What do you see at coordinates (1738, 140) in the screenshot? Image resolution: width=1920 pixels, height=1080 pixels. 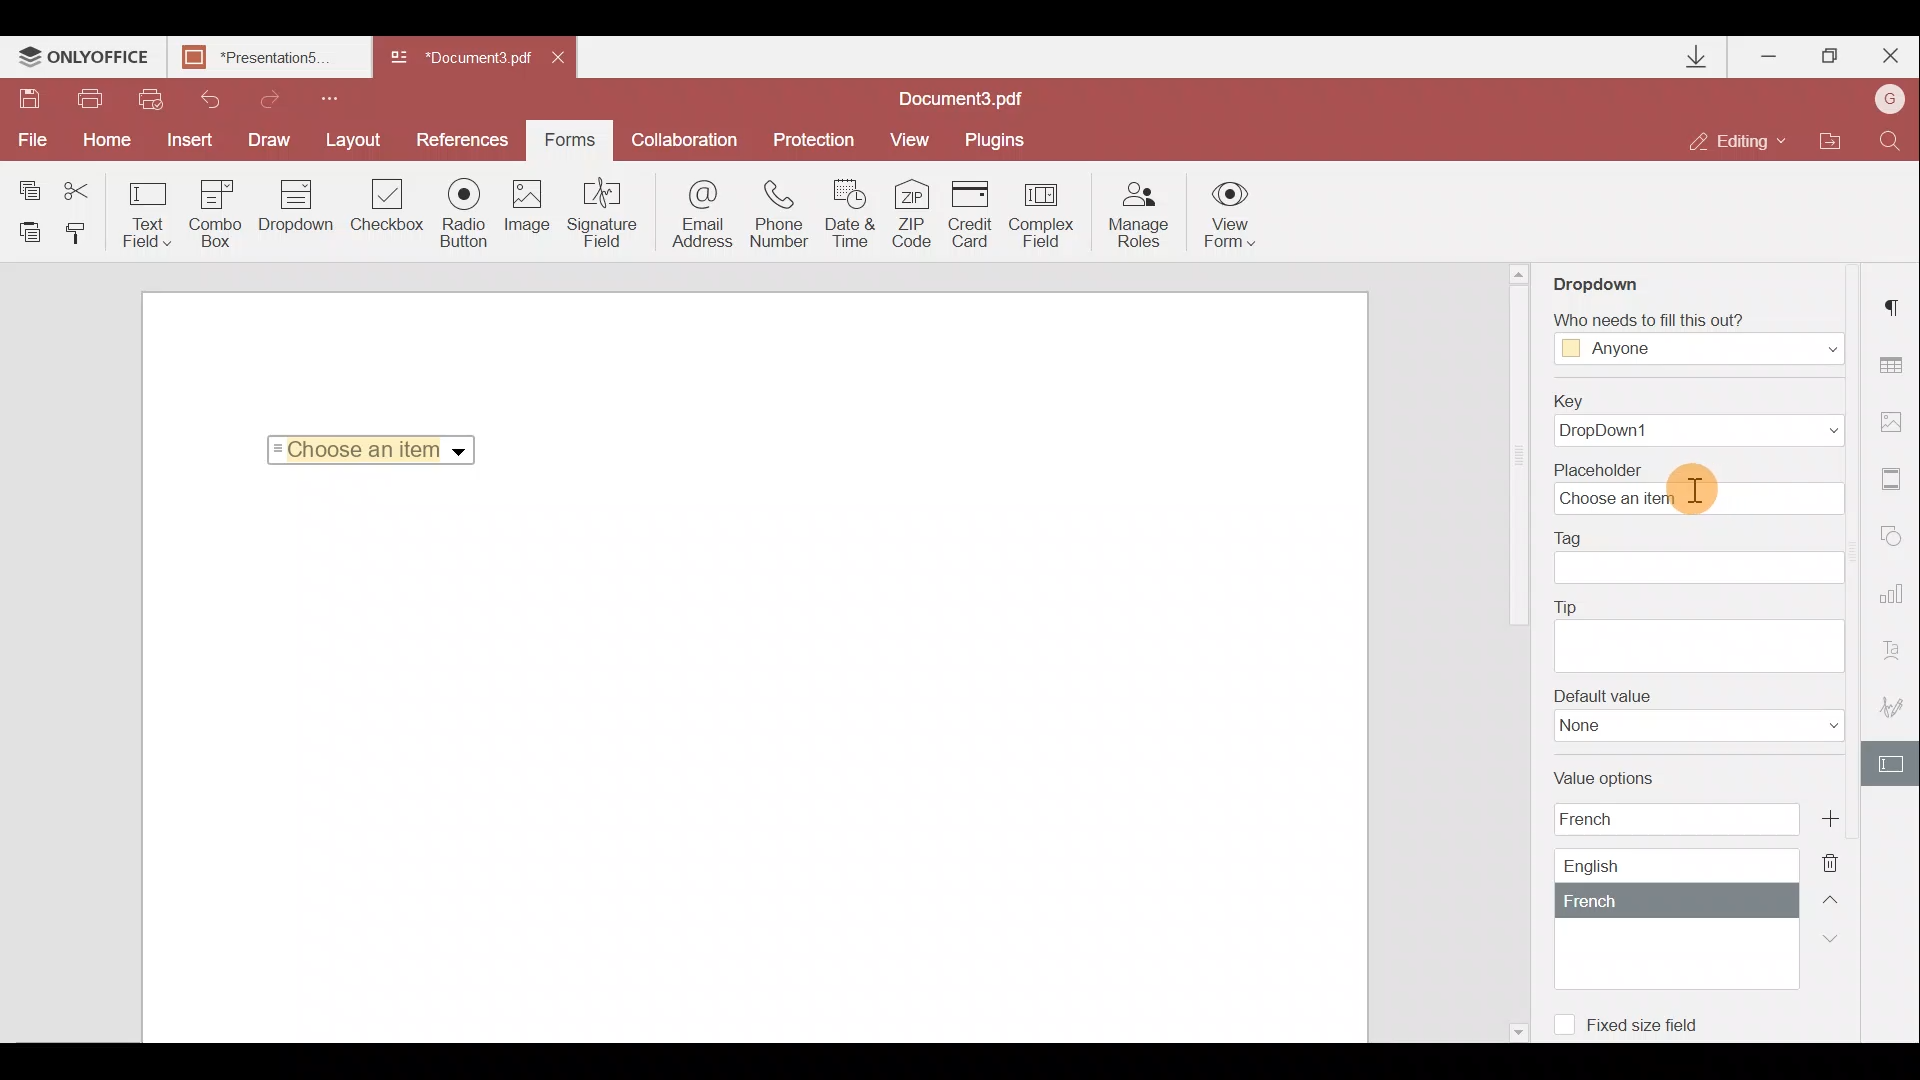 I see `Editing mode` at bounding box center [1738, 140].